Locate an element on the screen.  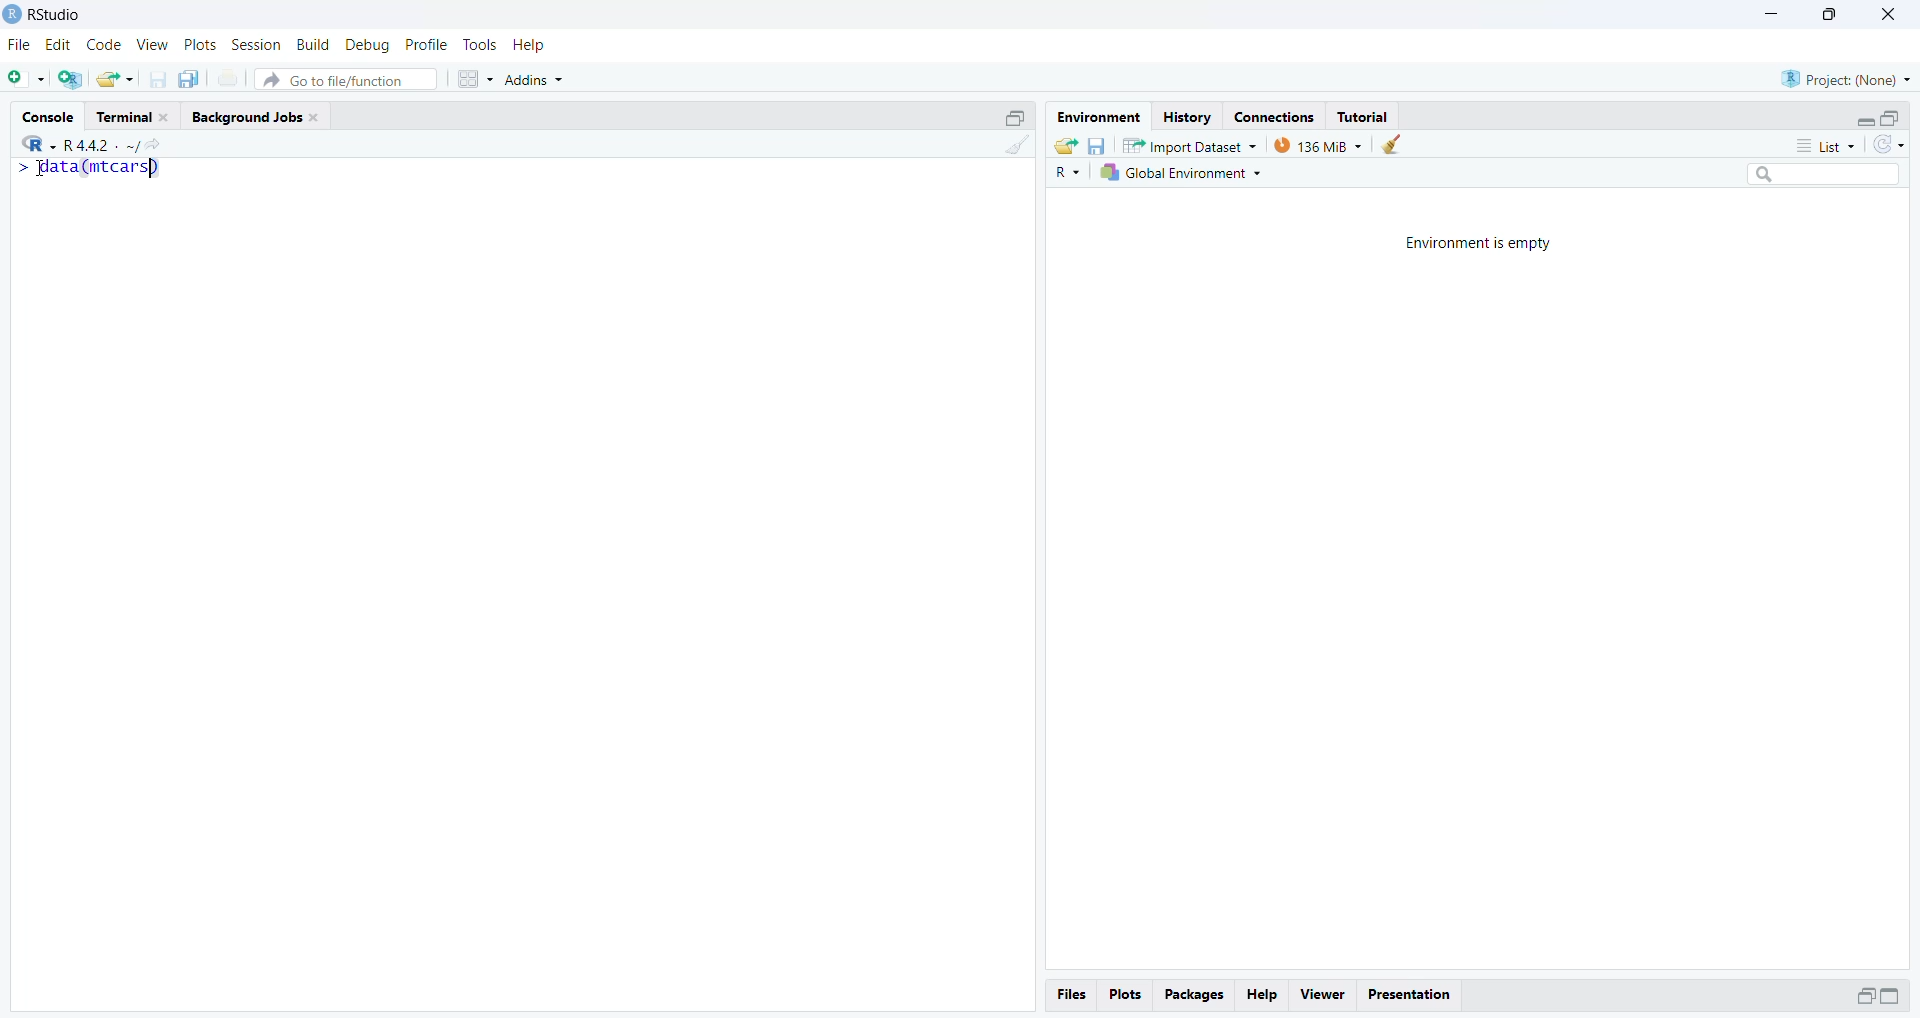
Files is located at coordinates (1075, 994).